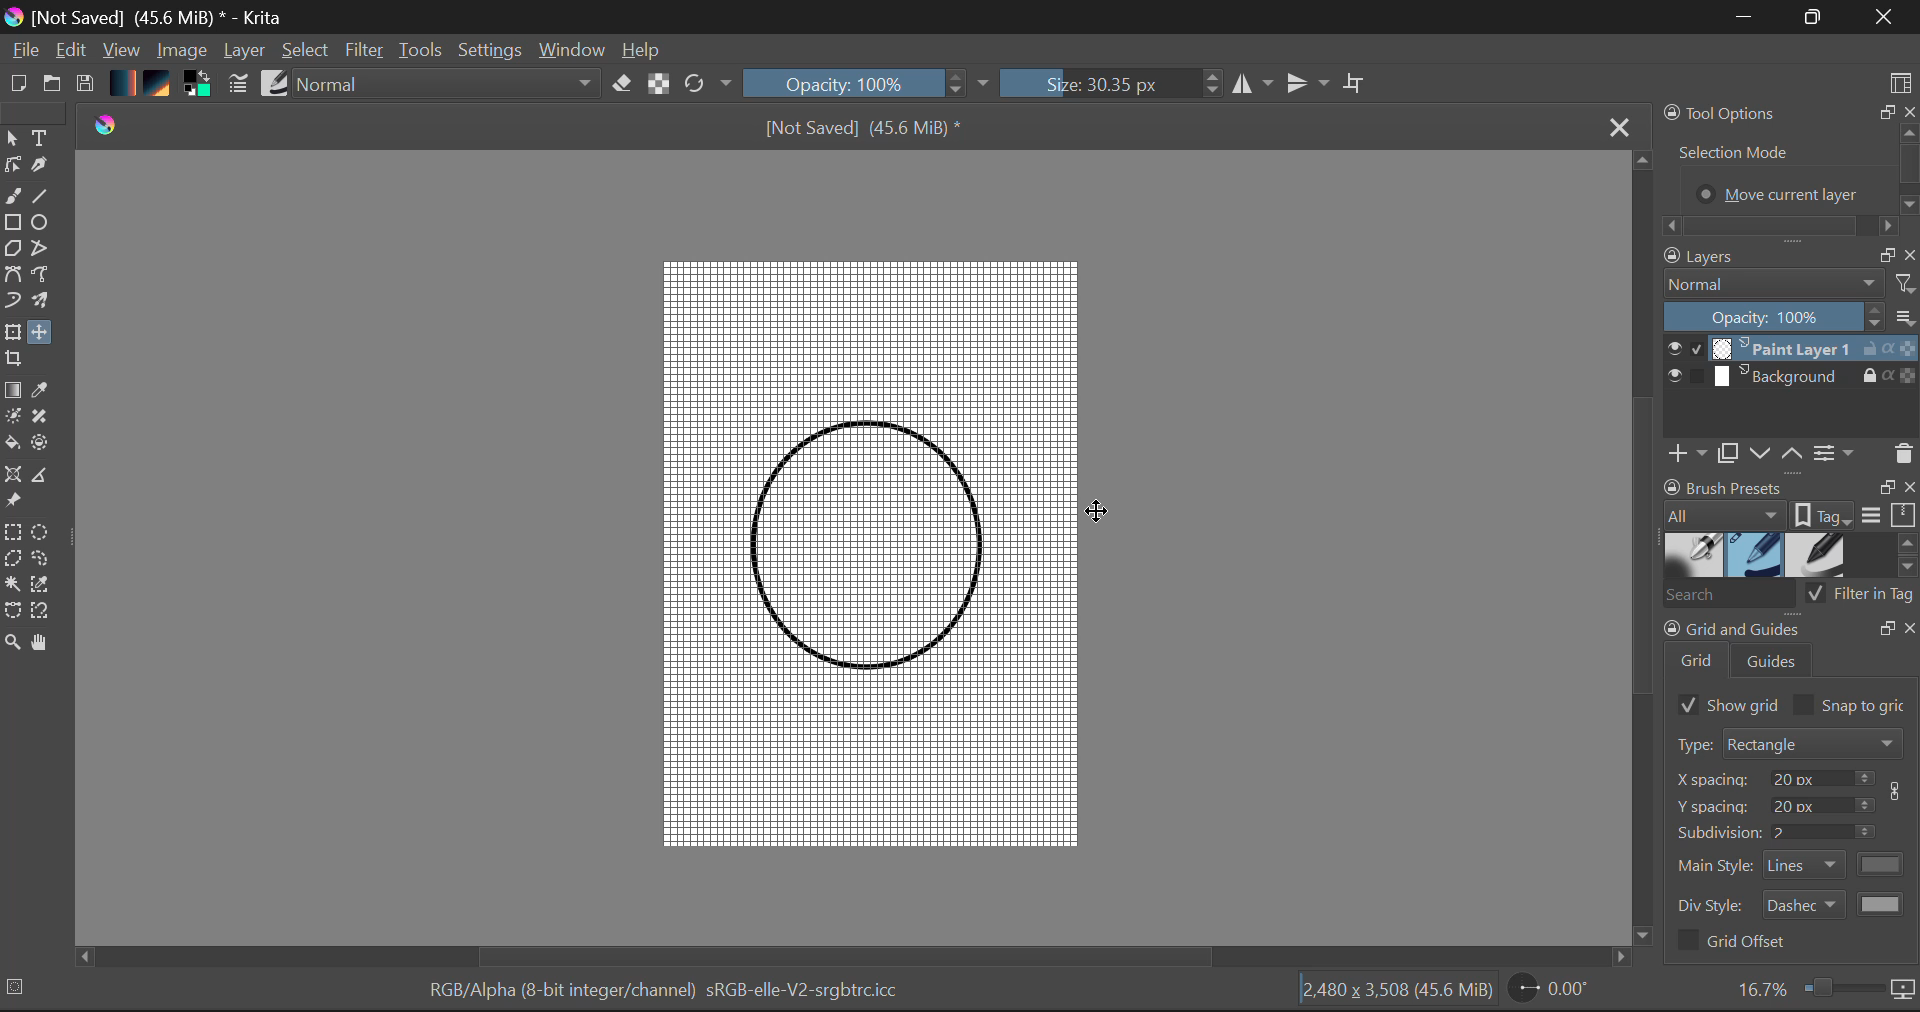 This screenshot has width=1920, height=1012. I want to click on Texture, so click(162, 86).